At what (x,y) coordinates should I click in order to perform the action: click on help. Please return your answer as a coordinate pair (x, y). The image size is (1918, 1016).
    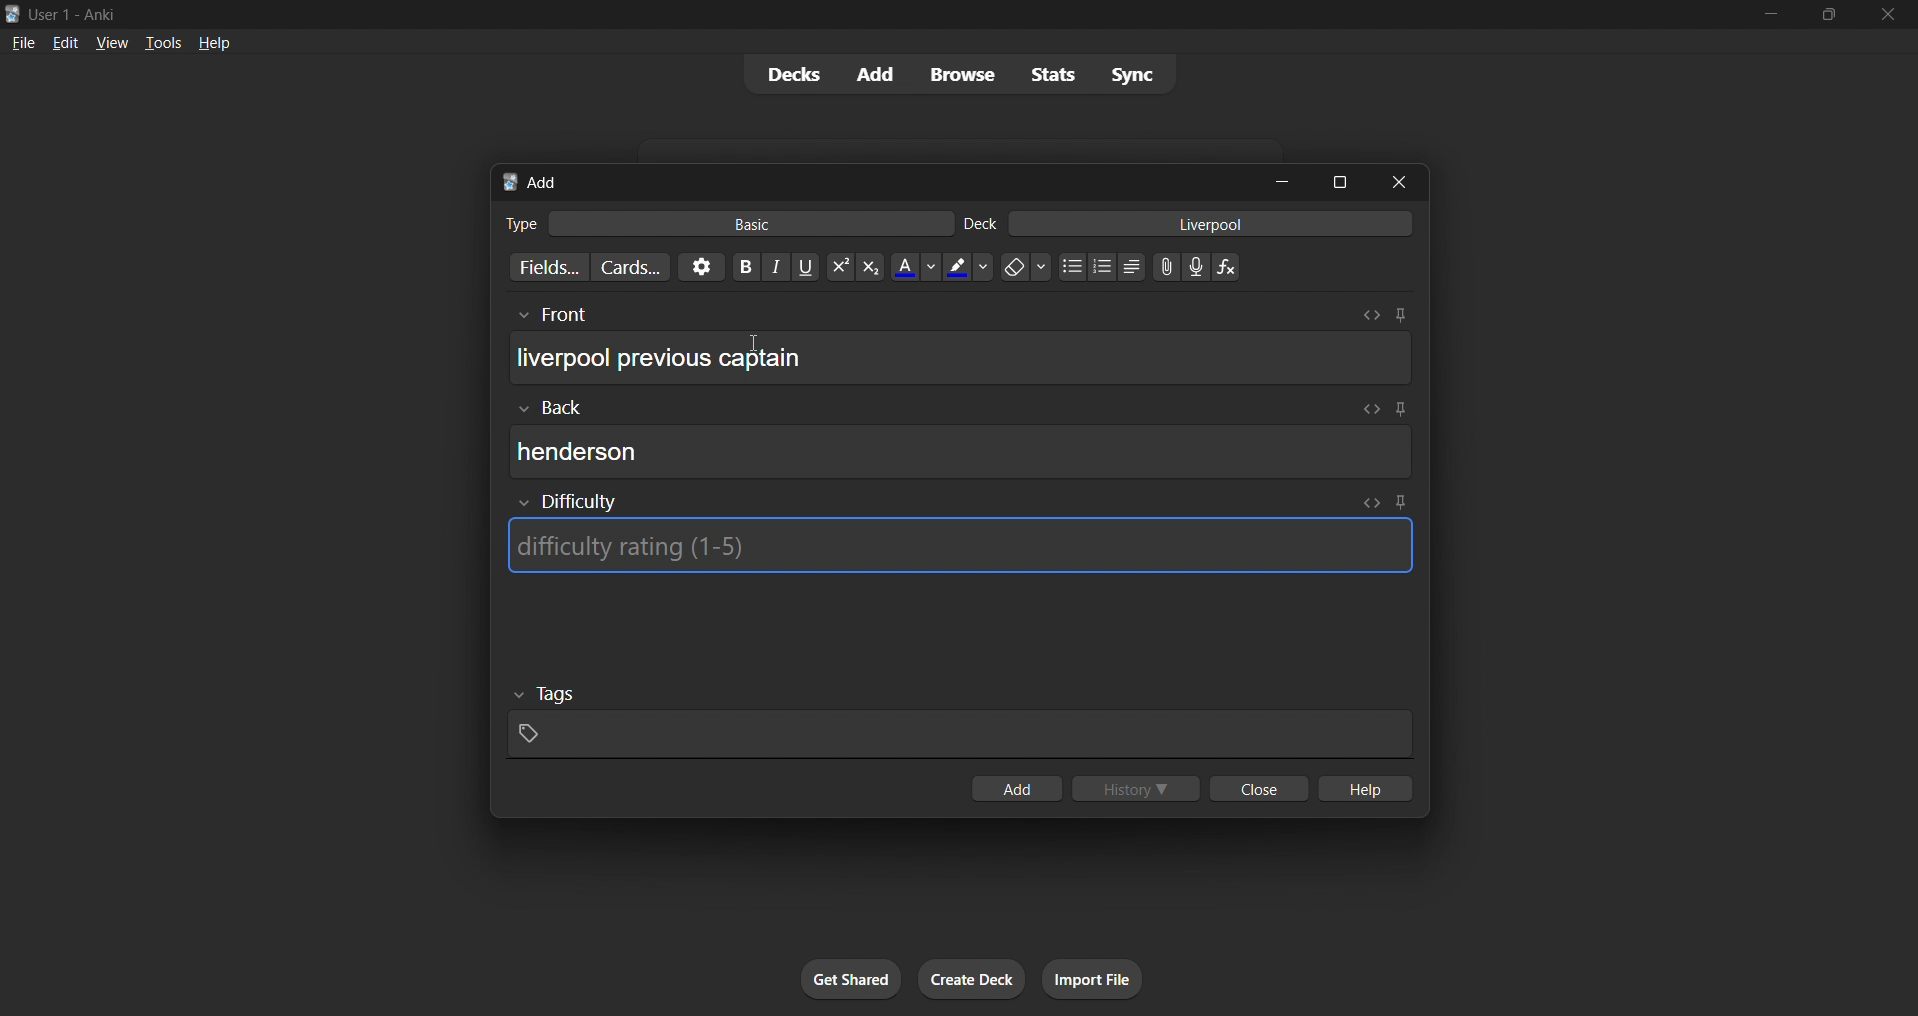
    Looking at the image, I should click on (217, 41).